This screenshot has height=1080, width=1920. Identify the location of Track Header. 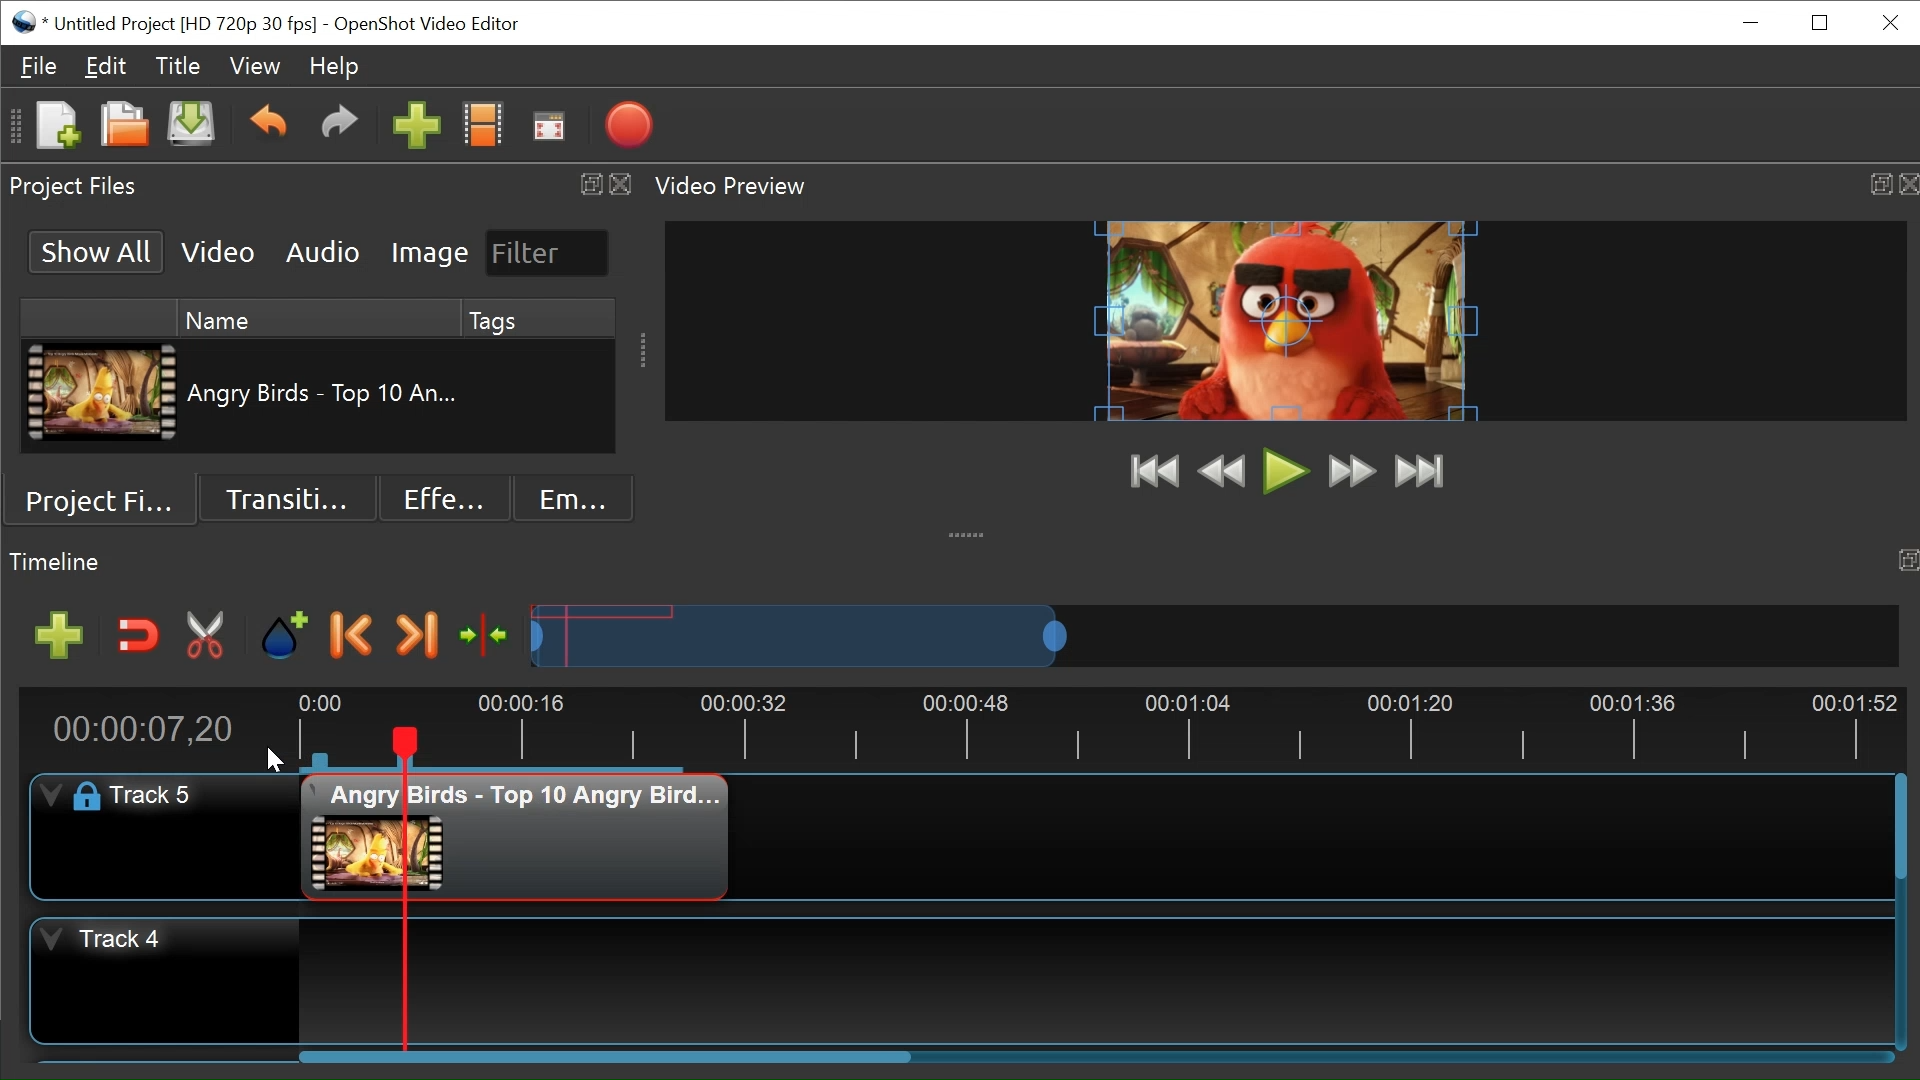
(161, 834).